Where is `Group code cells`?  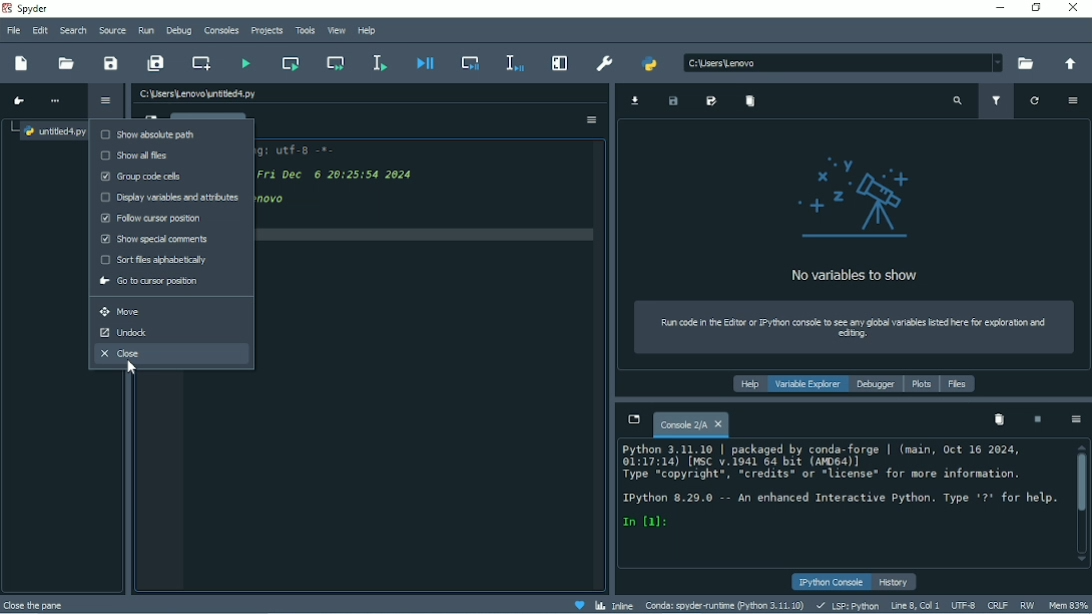 Group code cells is located at coordinates (145, 177).